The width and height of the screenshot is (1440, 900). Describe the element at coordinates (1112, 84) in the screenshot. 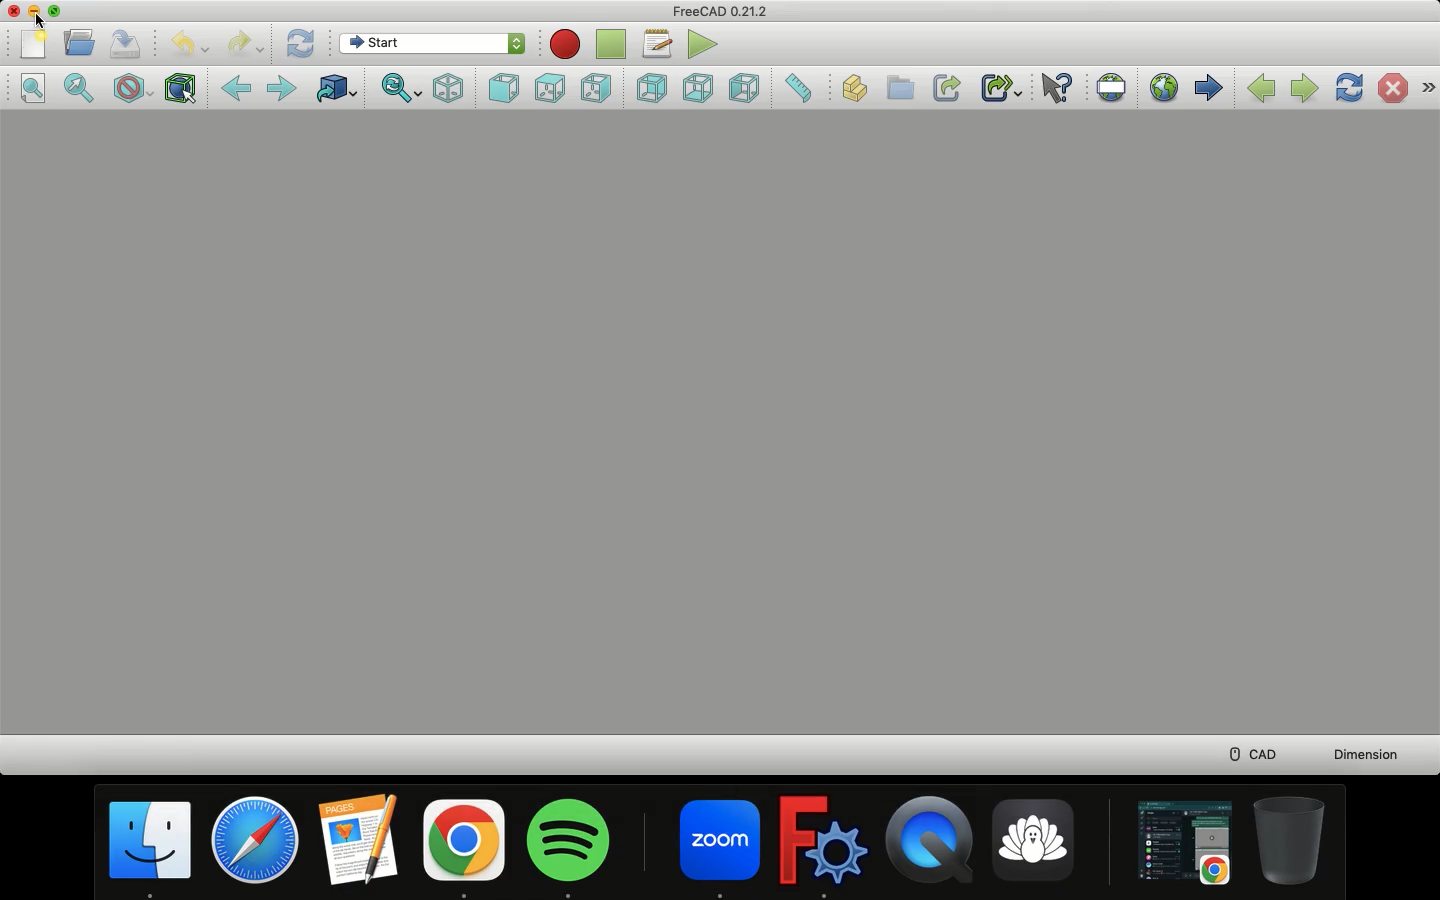

I see `Set URL` at that location.